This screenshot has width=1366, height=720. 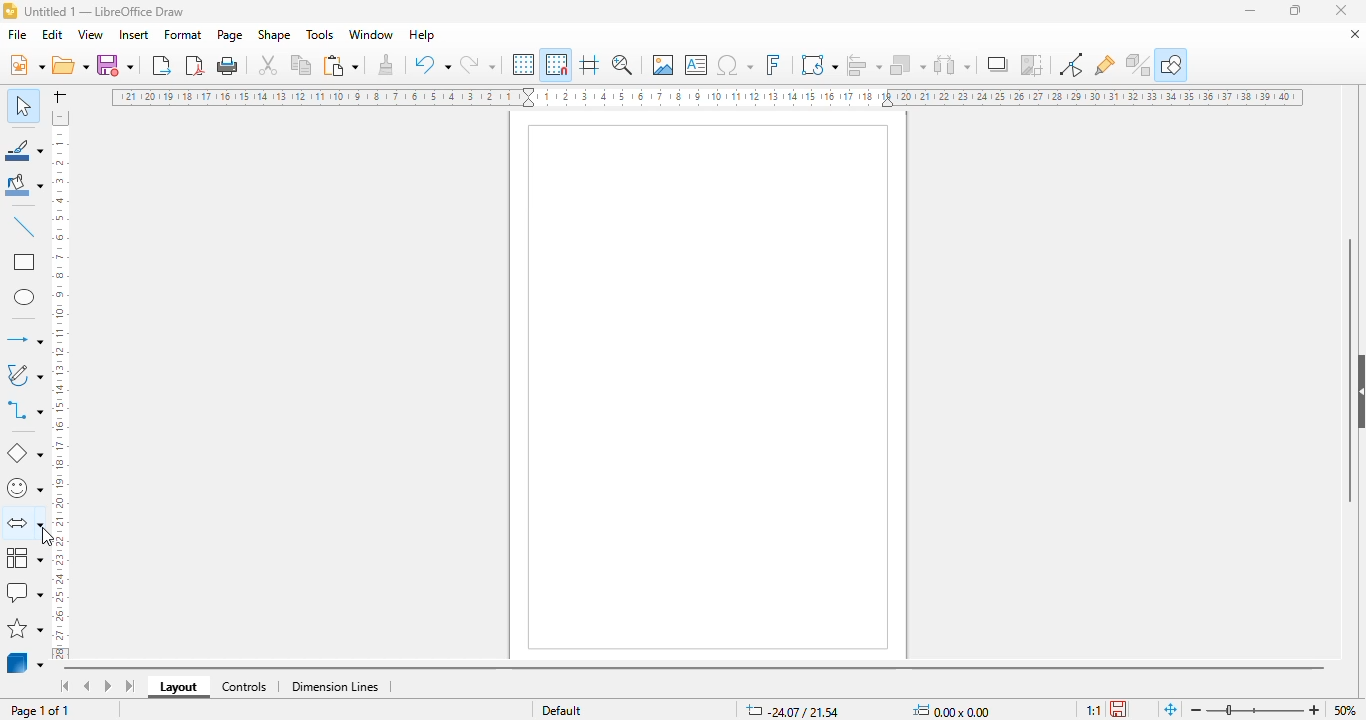 What do you see at coordinates (228, 66) in the screenshot?
I see `print` at bounding box center [228, 66].